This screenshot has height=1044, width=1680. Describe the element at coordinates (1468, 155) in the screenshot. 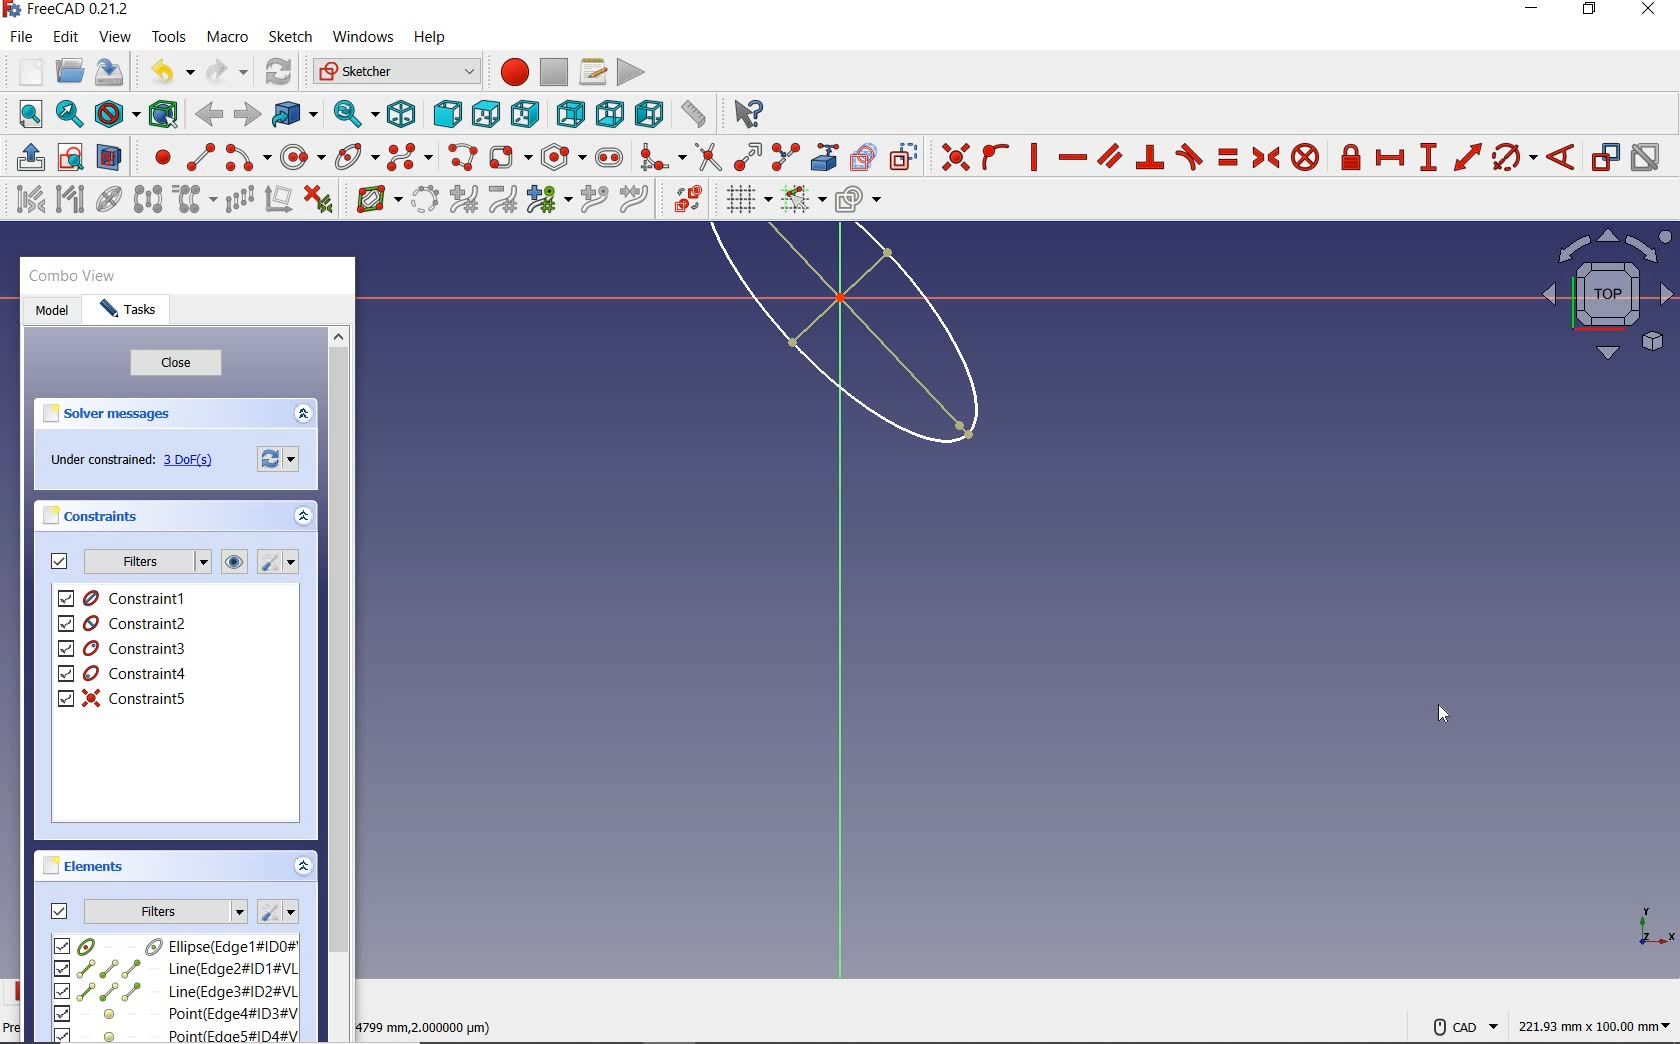

I see `constrain distance` at that location.